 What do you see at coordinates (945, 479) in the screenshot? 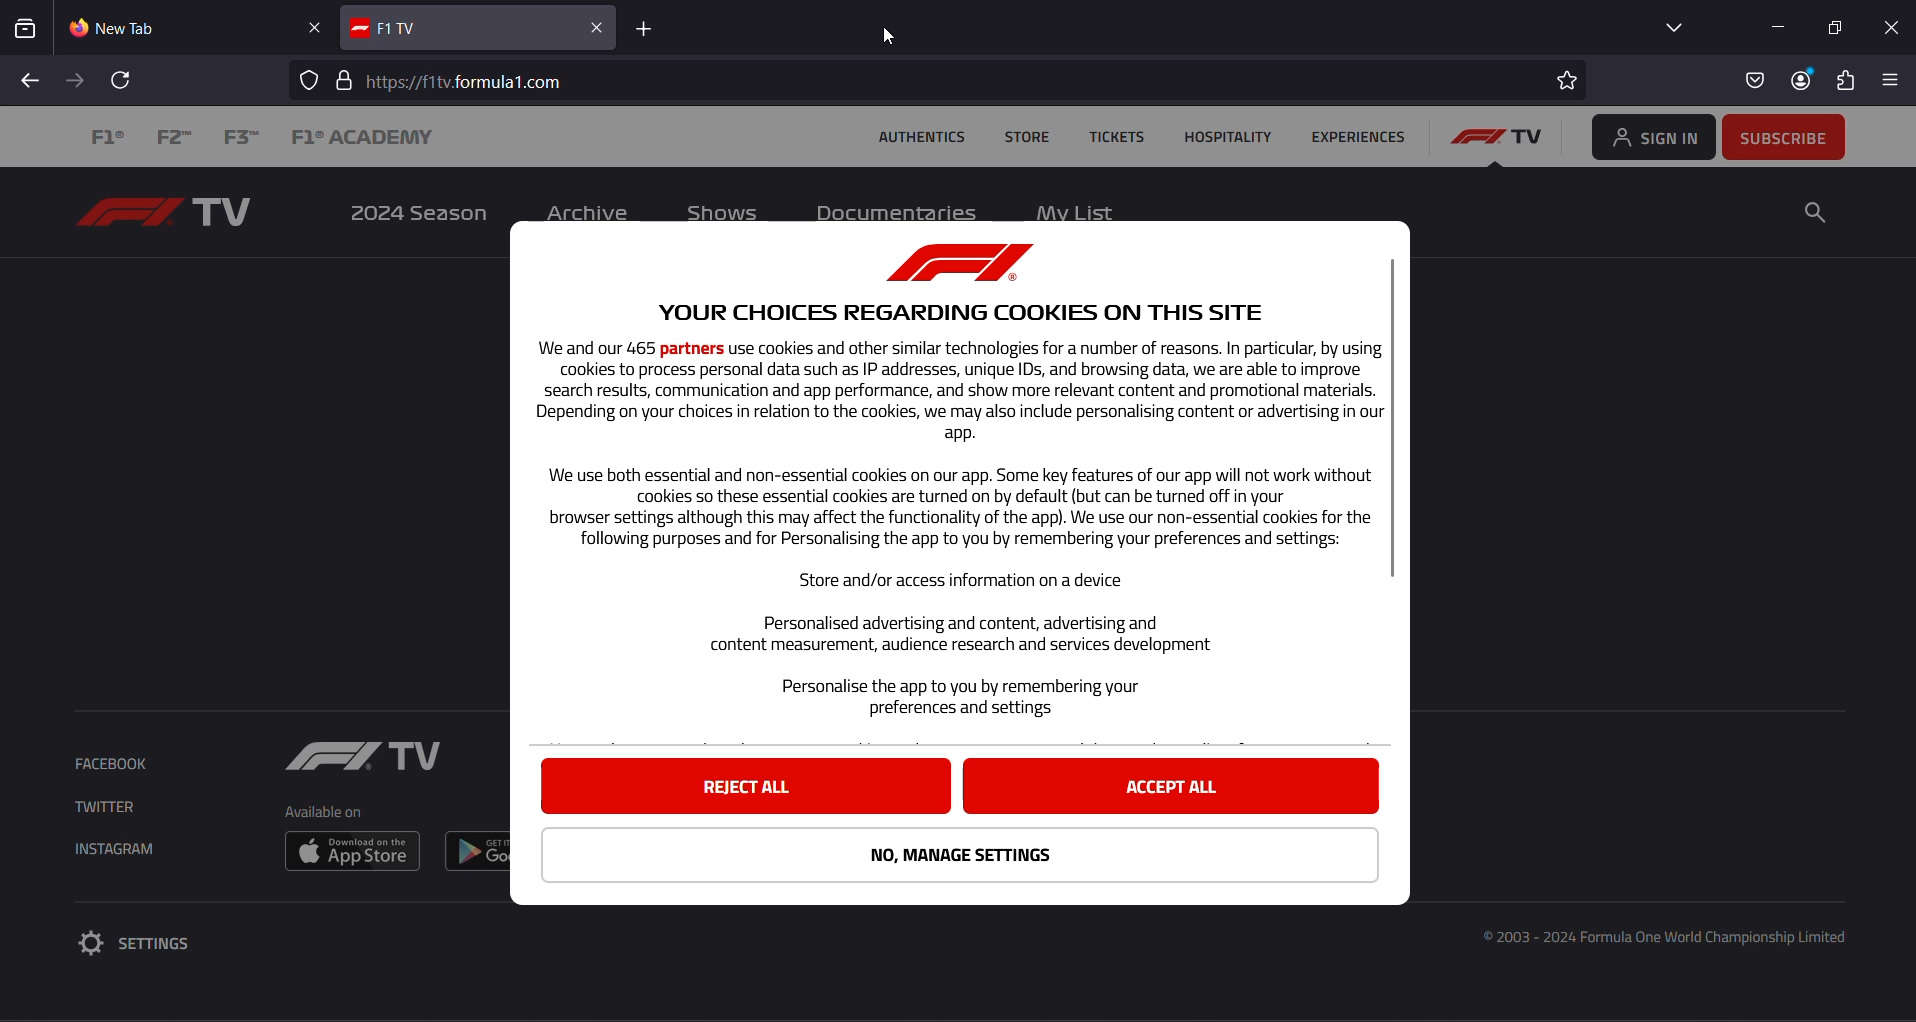
I see `text1` at bounding box center [945, 479].